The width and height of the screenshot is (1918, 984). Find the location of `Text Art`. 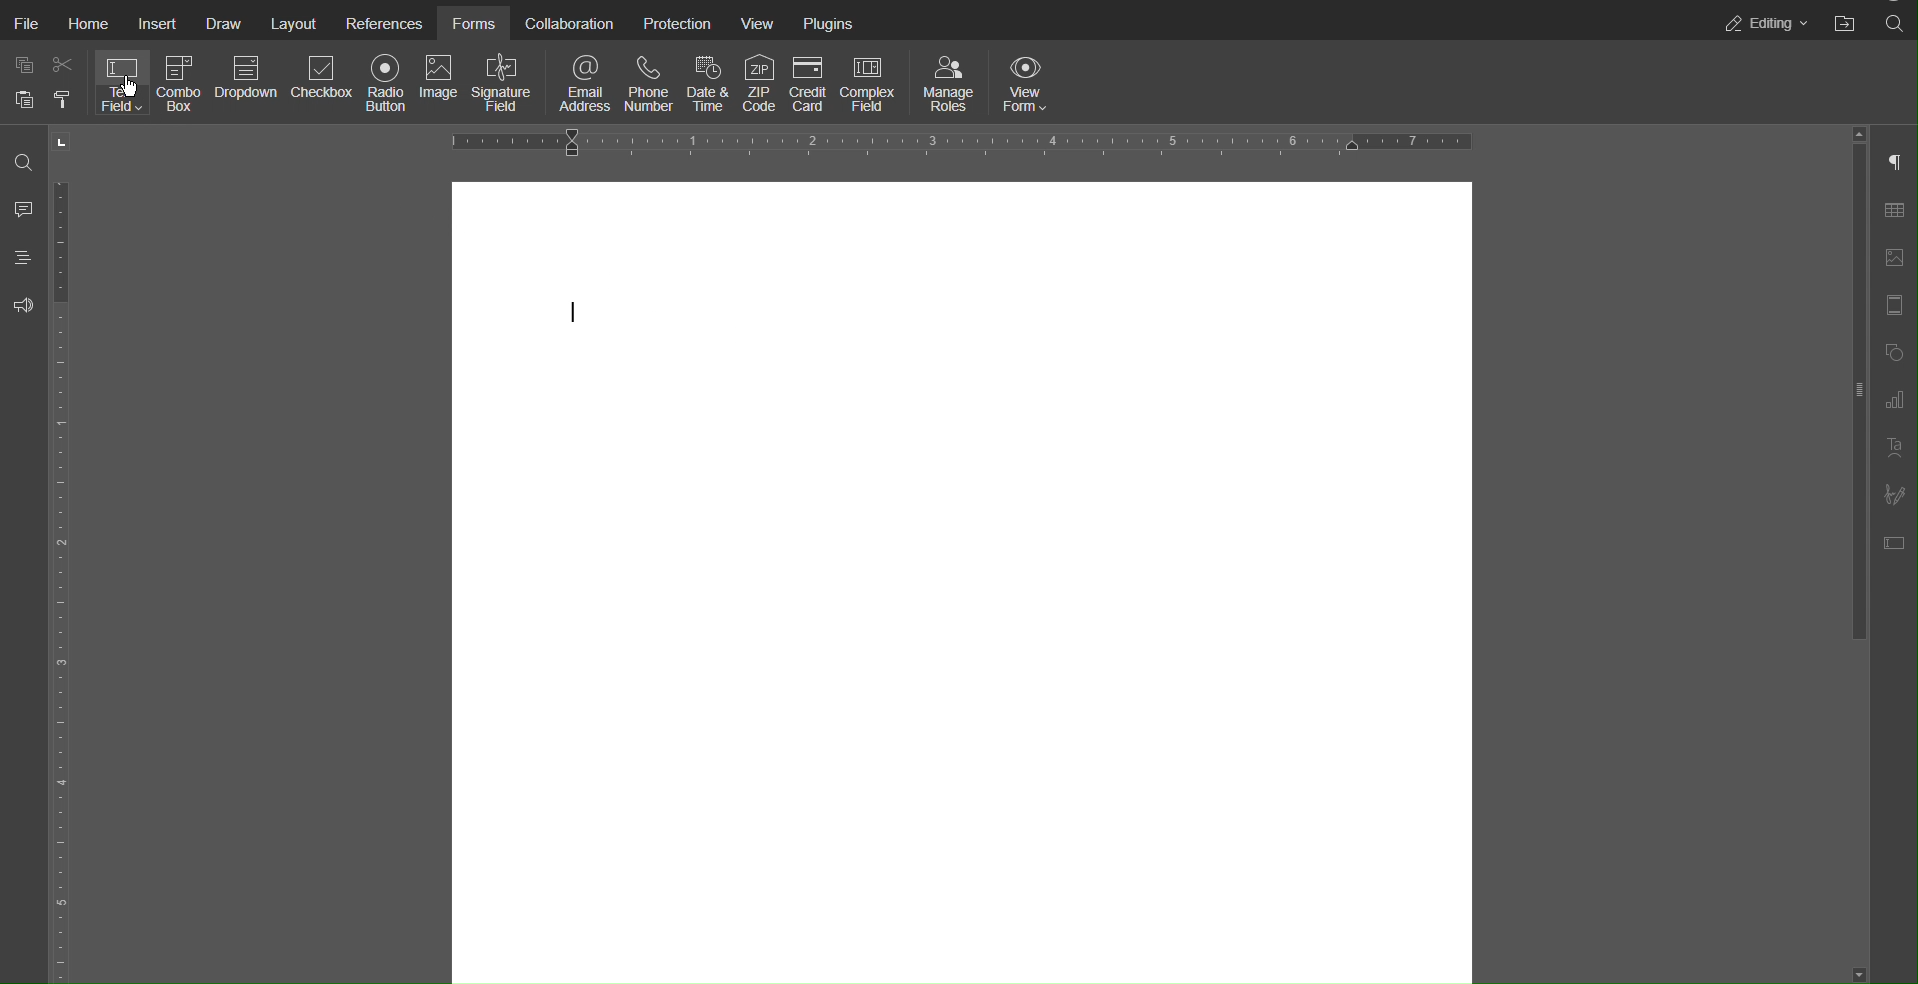

Text Art is located at coordinates (1893, 449).